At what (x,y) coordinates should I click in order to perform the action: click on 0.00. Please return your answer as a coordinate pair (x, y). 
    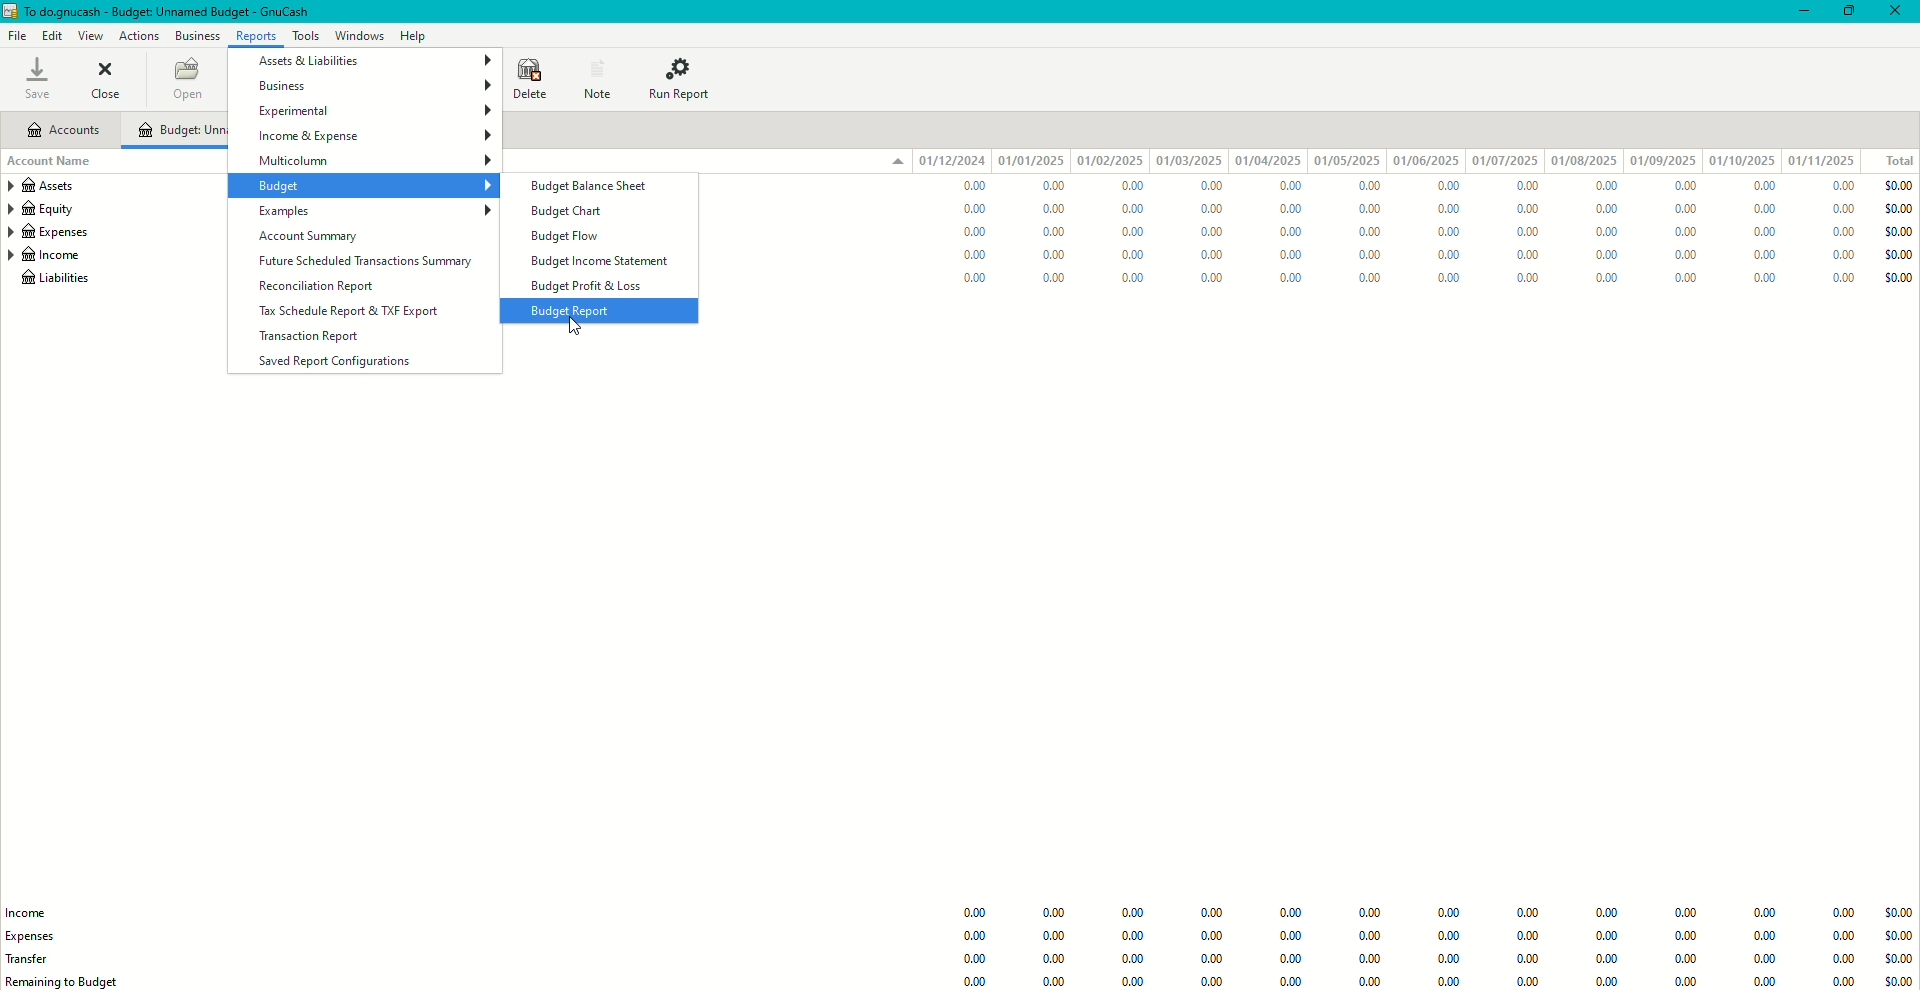
    Looking at the image, I should click on (1210, 279).